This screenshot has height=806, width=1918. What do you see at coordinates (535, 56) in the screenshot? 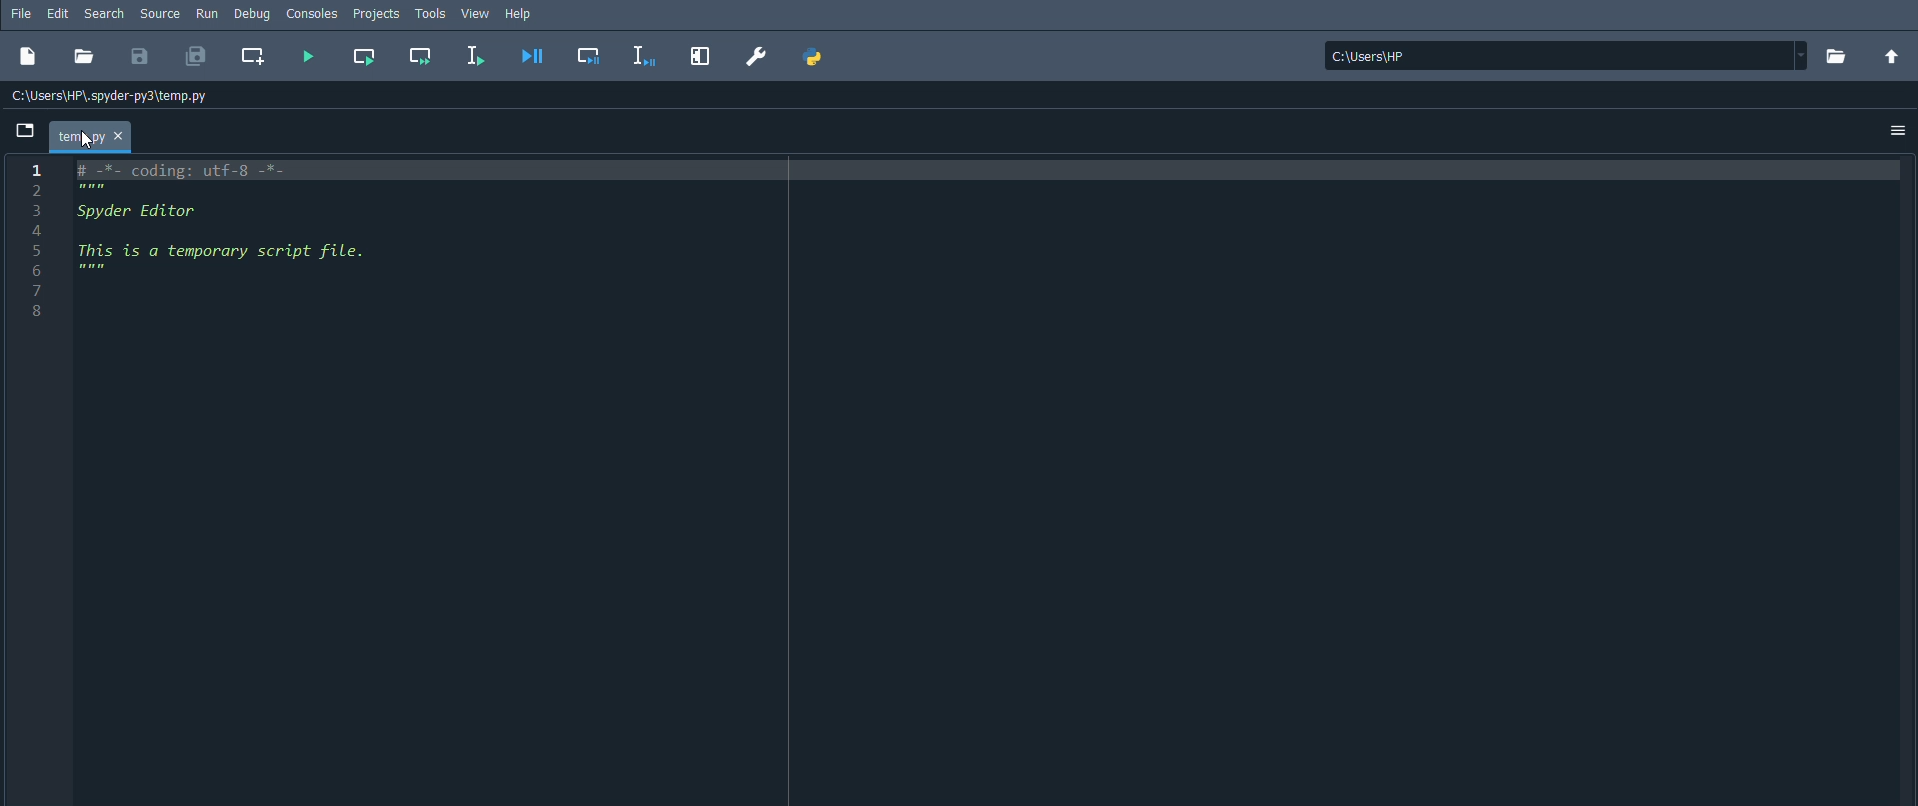
I see `Debug file` at bounding box center [535, 56].